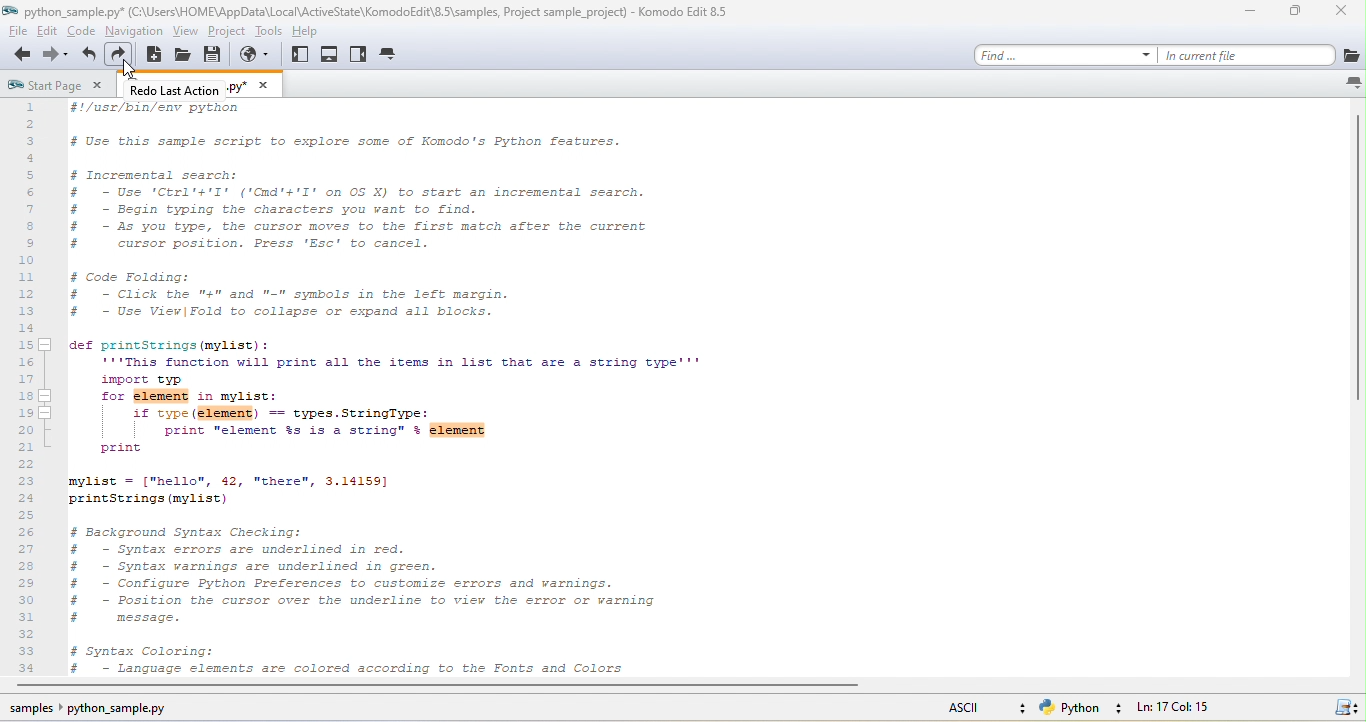 Image resolution: width=1366 pixels, height=722 pixels. What do you see at coordinates (1351, 53) in the screenshot?
I see `browse` at bounding box center [1351, 53].